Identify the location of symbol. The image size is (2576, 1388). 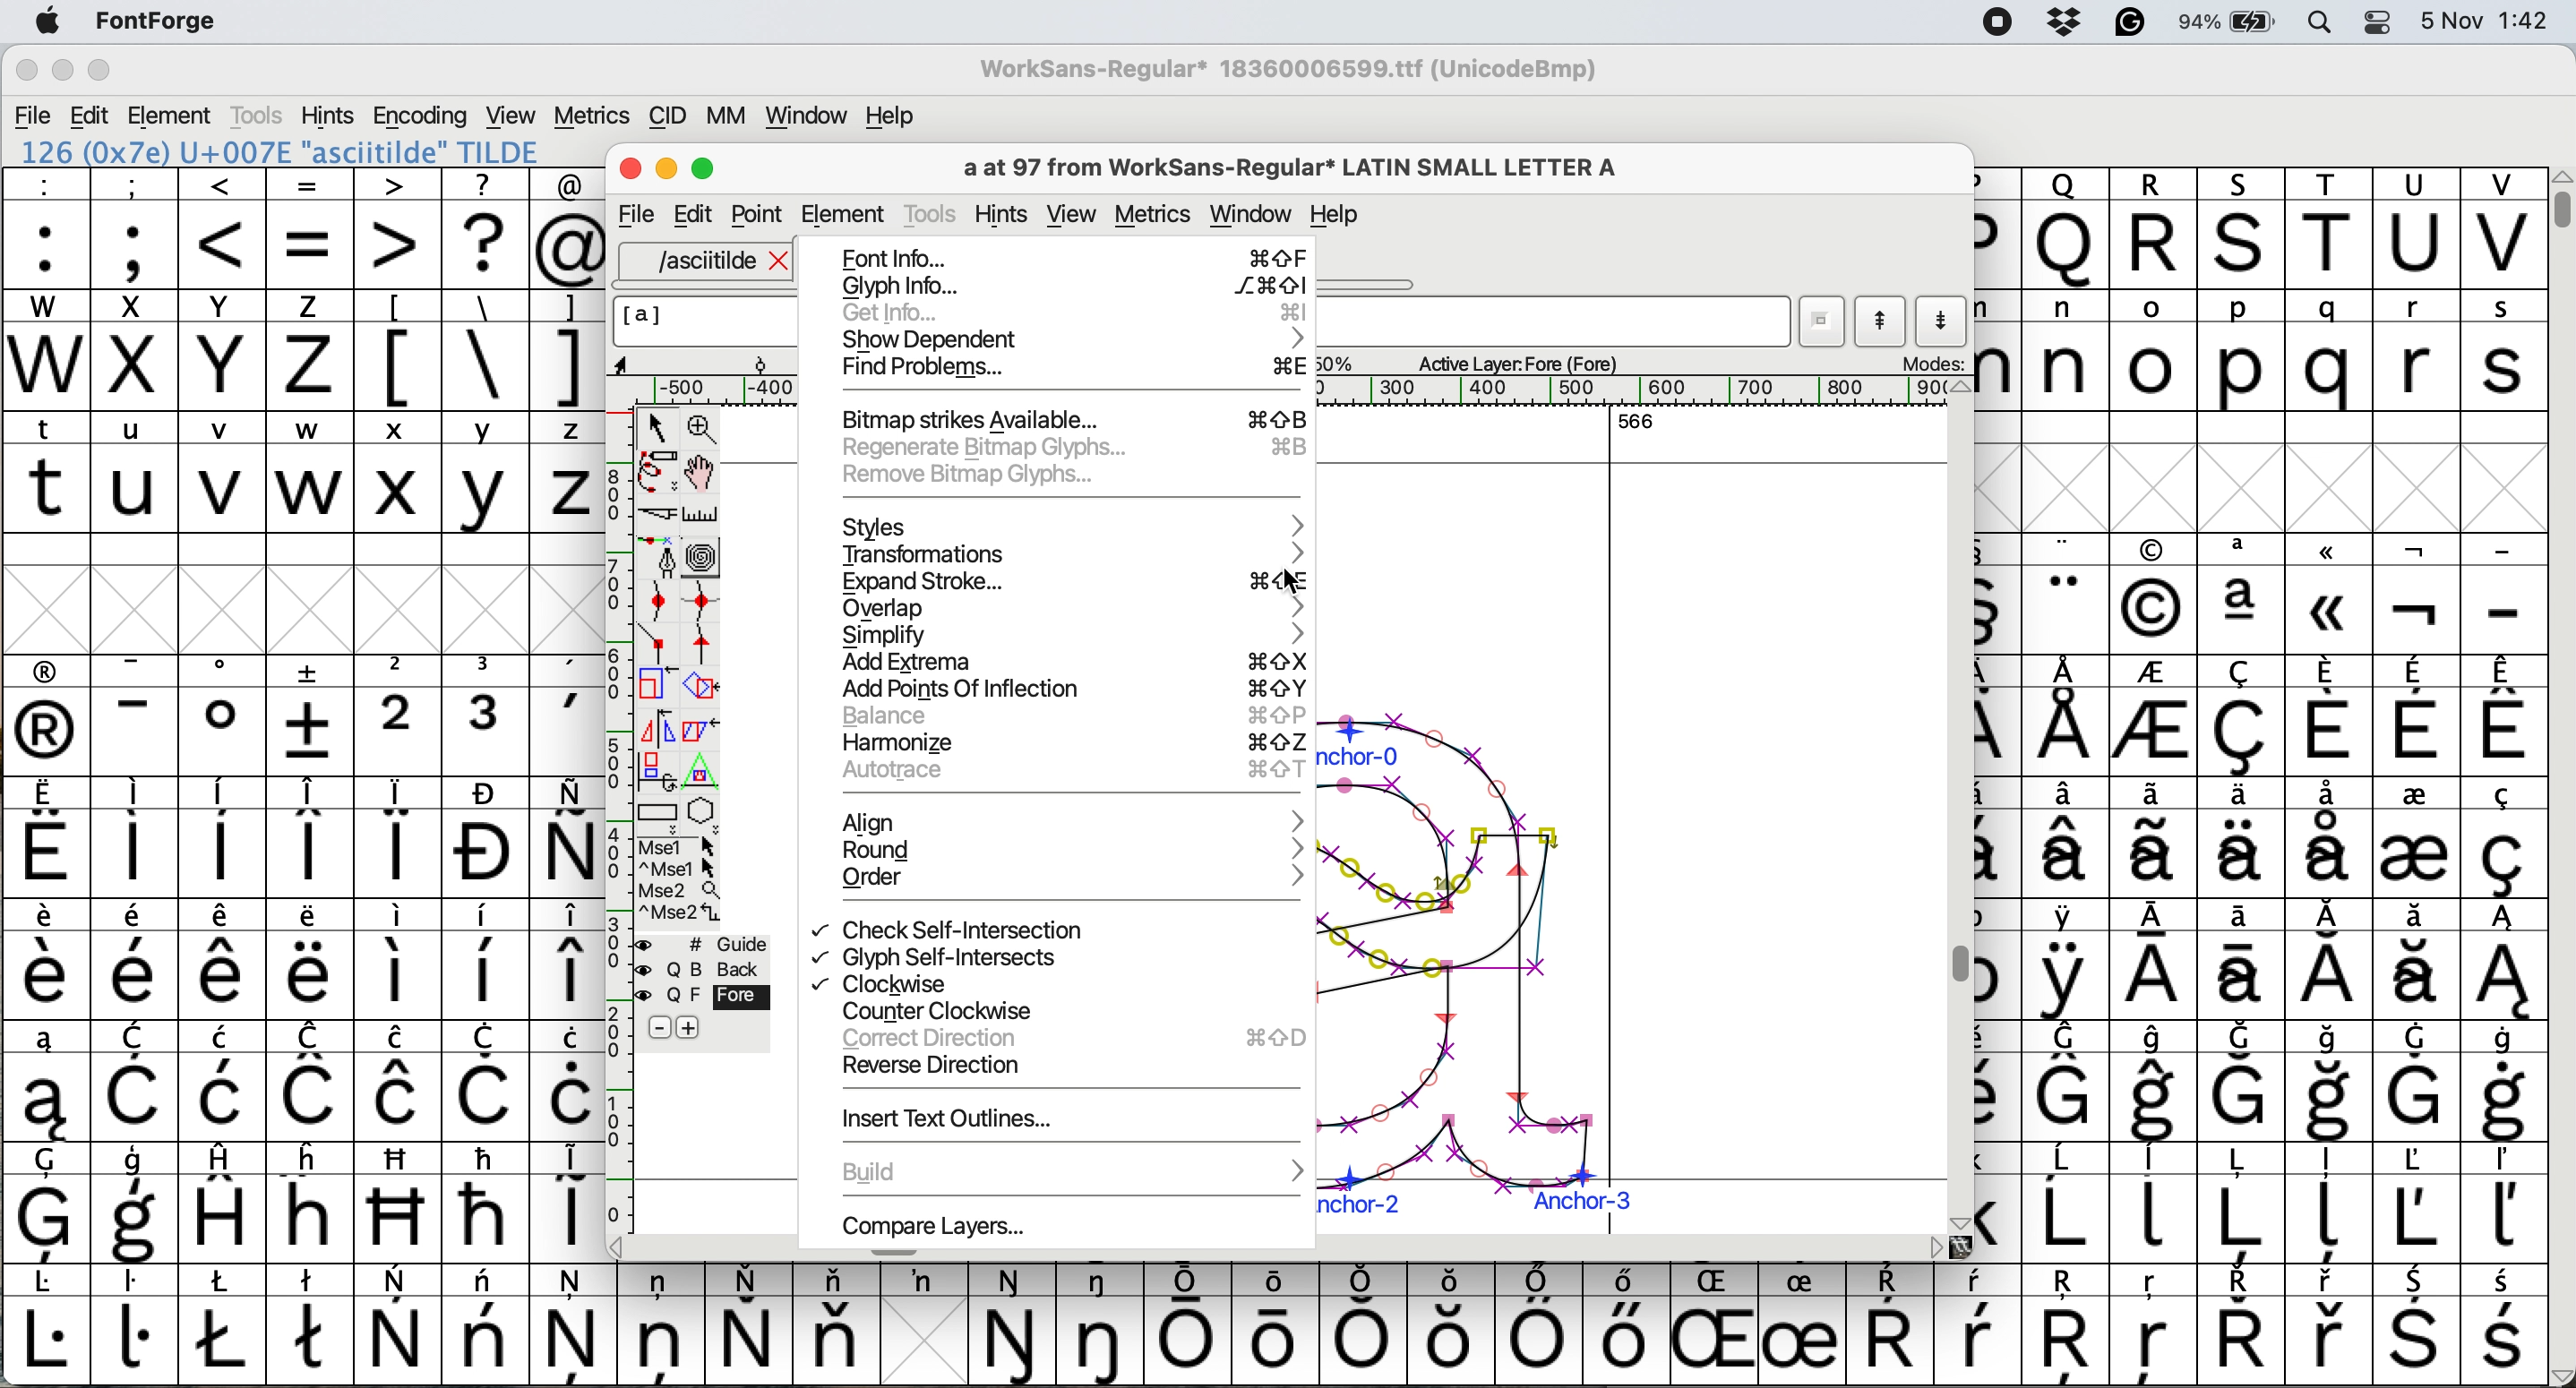
(1978, 1325).